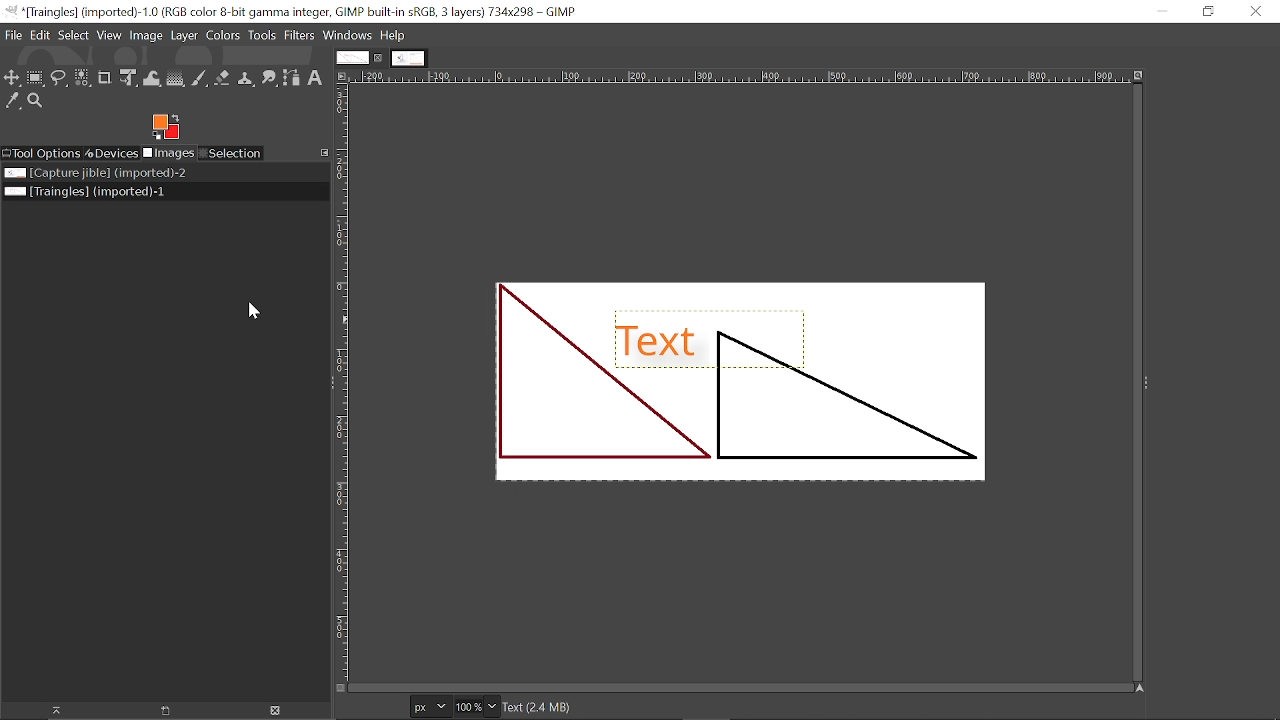 This screenshot has height=720, width=1280. Describe the element at coordinates (274, 710) in the screenshot. I see `Delete Image` at that location.